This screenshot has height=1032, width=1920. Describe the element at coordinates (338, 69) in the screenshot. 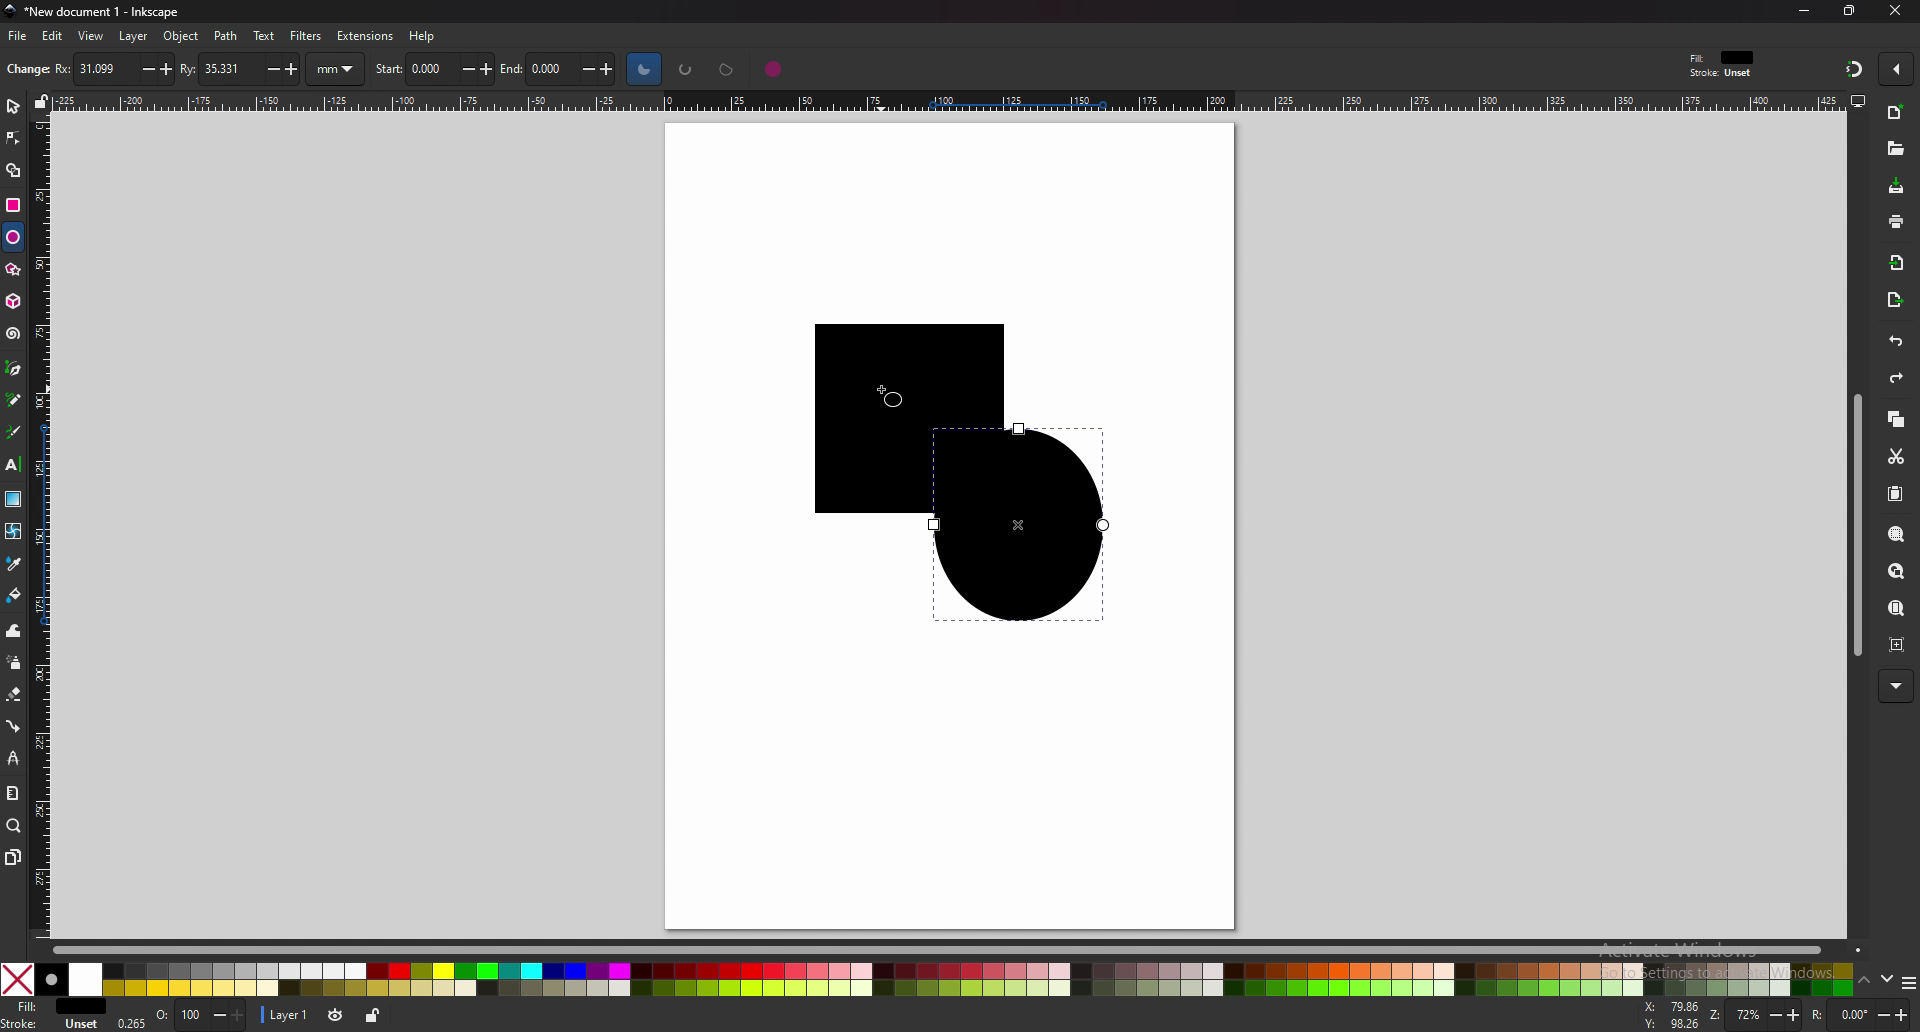

I see `mm` at that location.